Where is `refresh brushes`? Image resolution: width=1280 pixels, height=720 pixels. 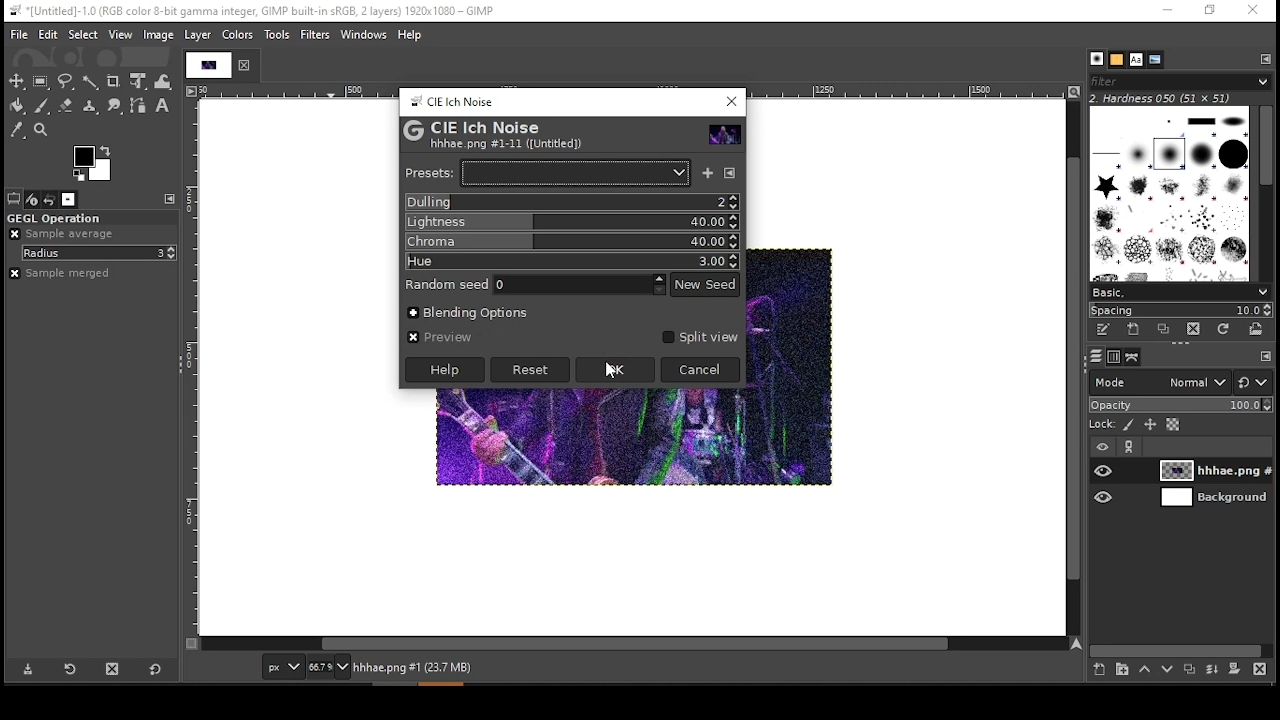
refresh brushes is located at coordinates (1228, 332).